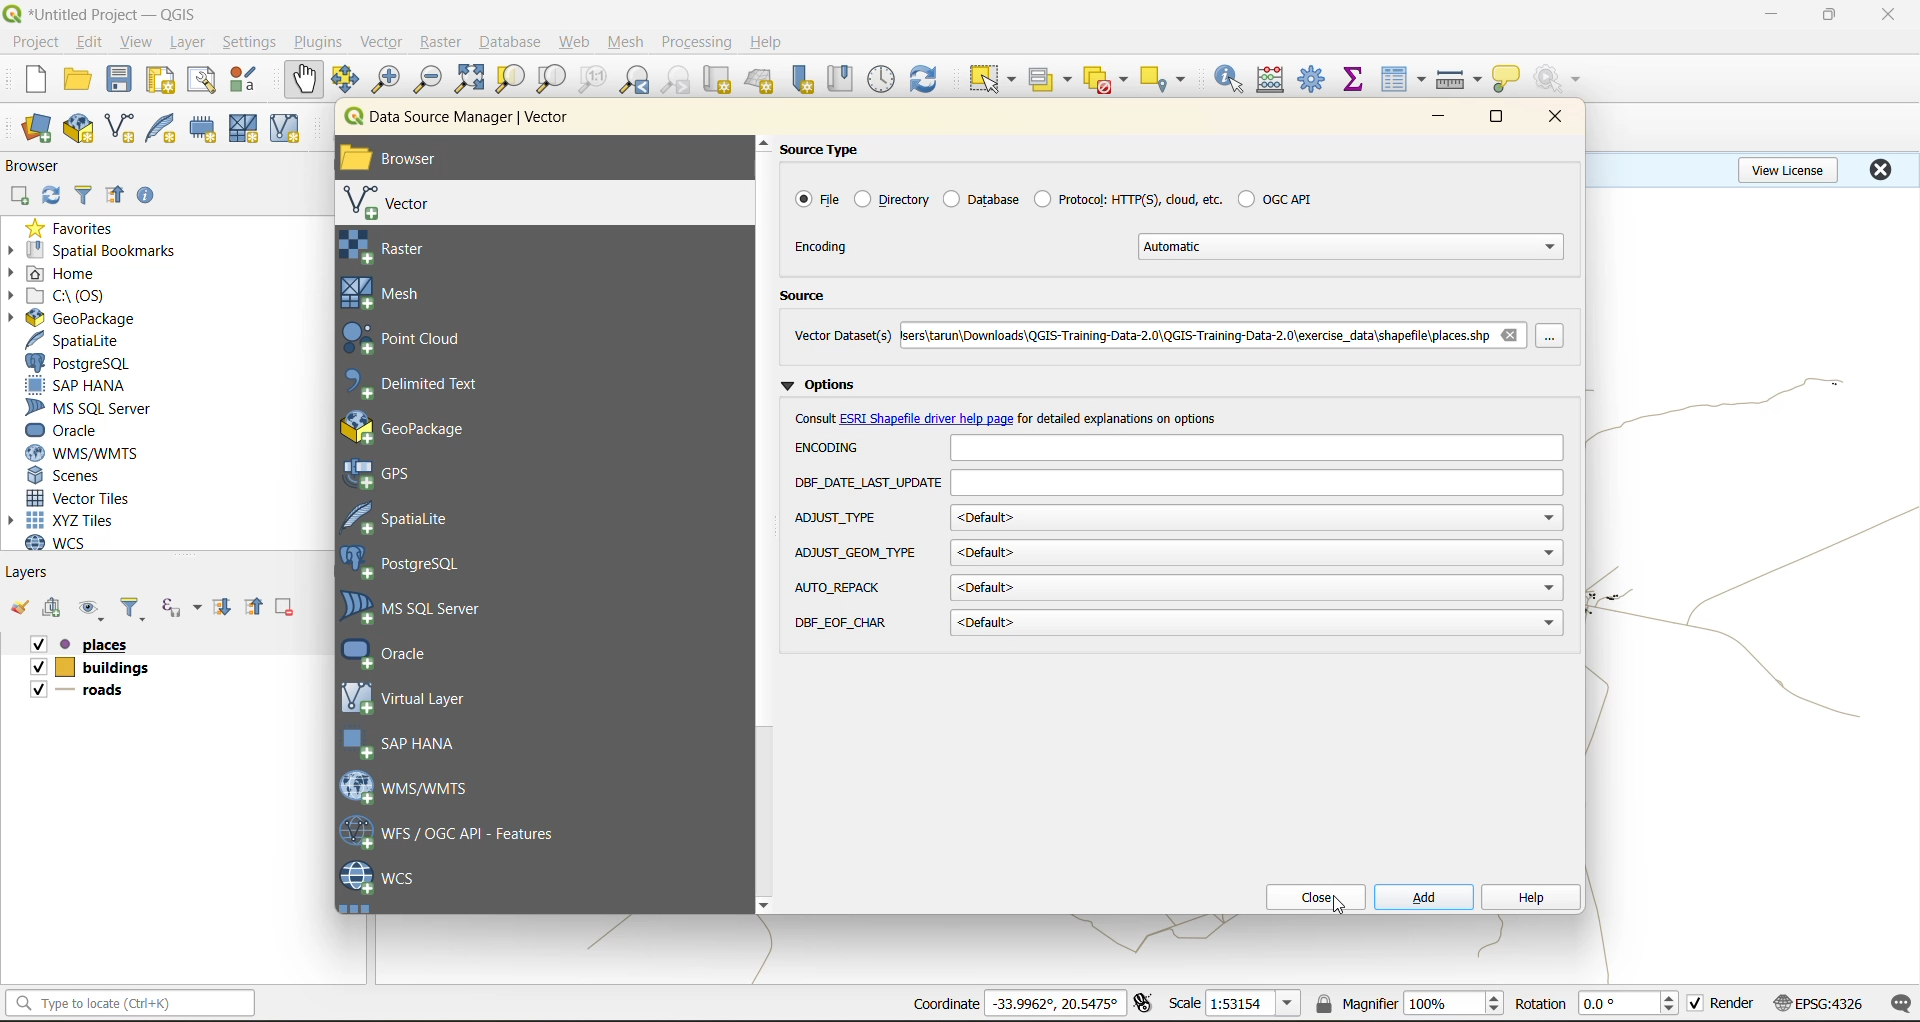  What do you see at coordinates (257, 607) in the screenshot?
I see `collapse all` at bounding box center [257, 607].